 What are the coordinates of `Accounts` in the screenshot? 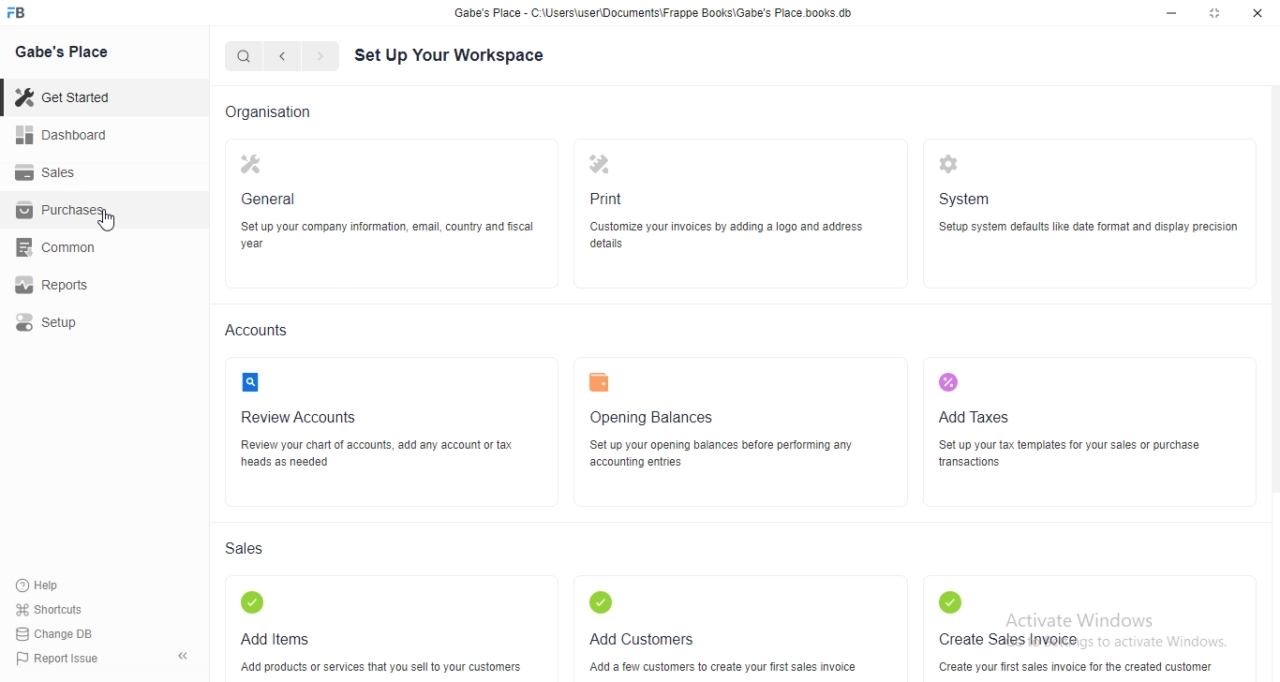 It's located at (256, 329).